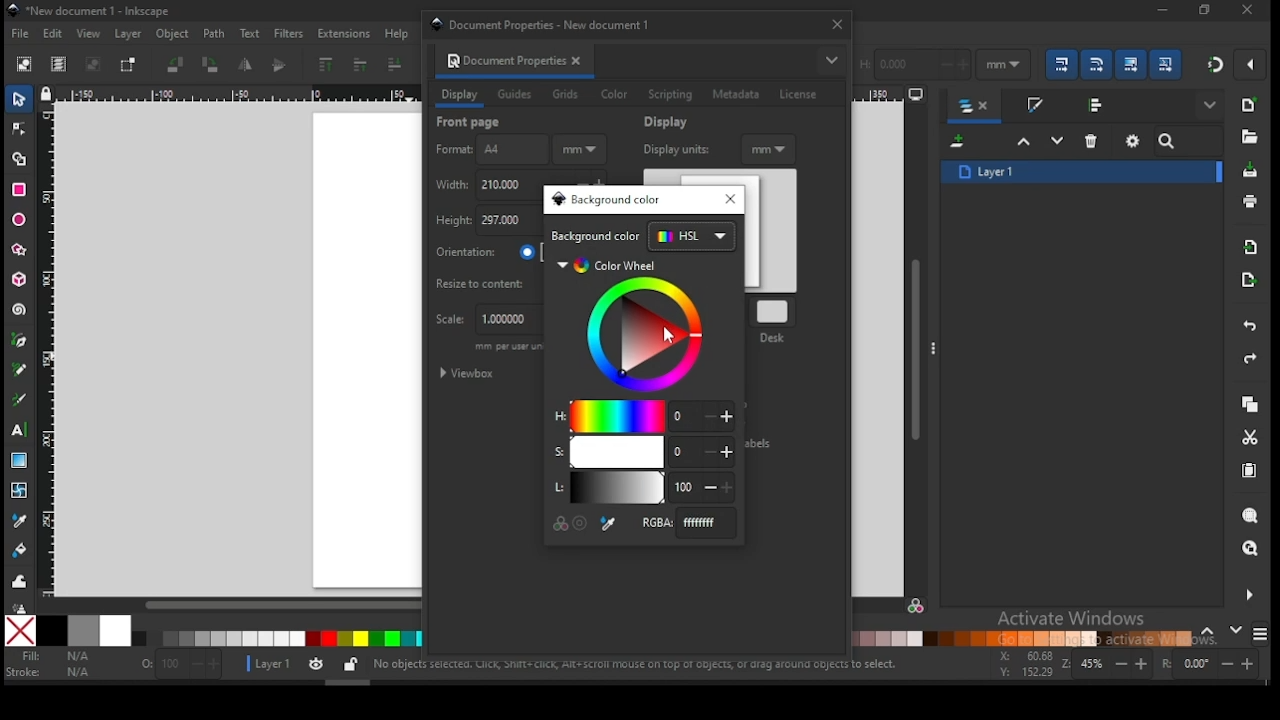  I want to click on save, so click(1248, 171).